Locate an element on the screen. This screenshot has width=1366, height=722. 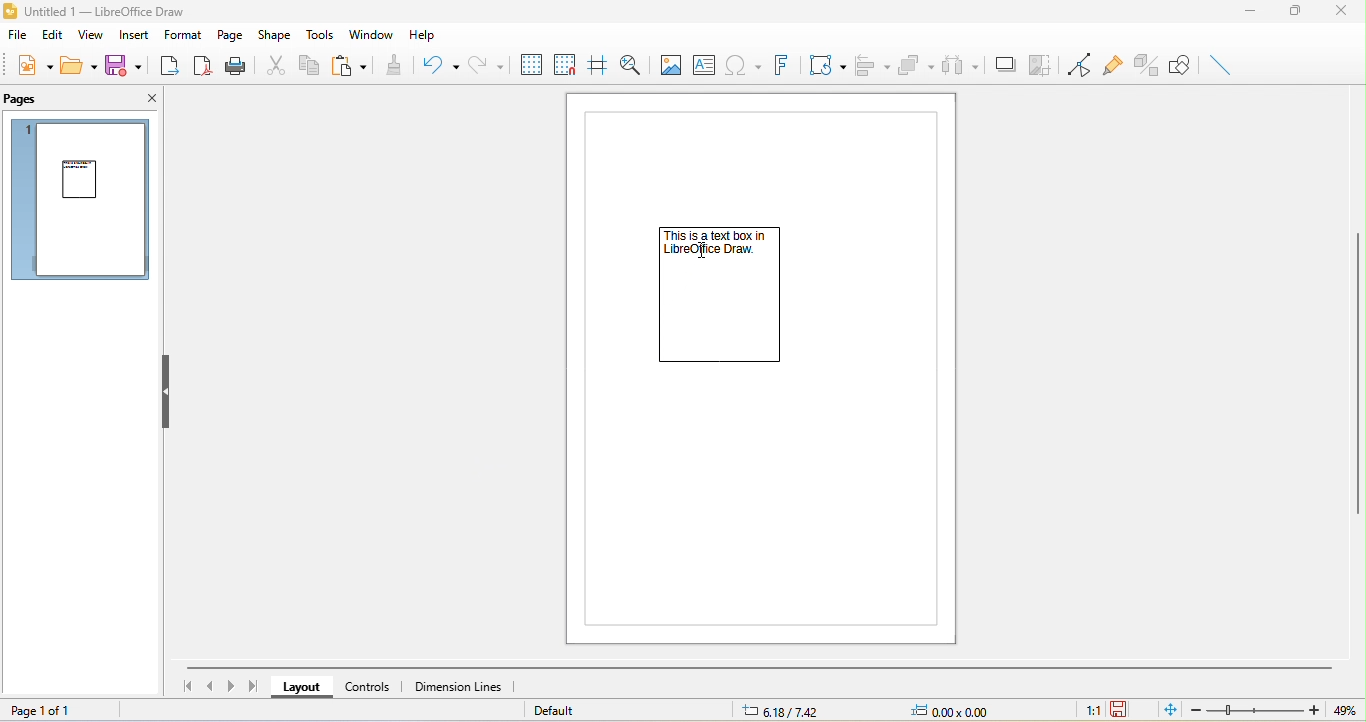
snap to grid is located at coordinates (563, 66).